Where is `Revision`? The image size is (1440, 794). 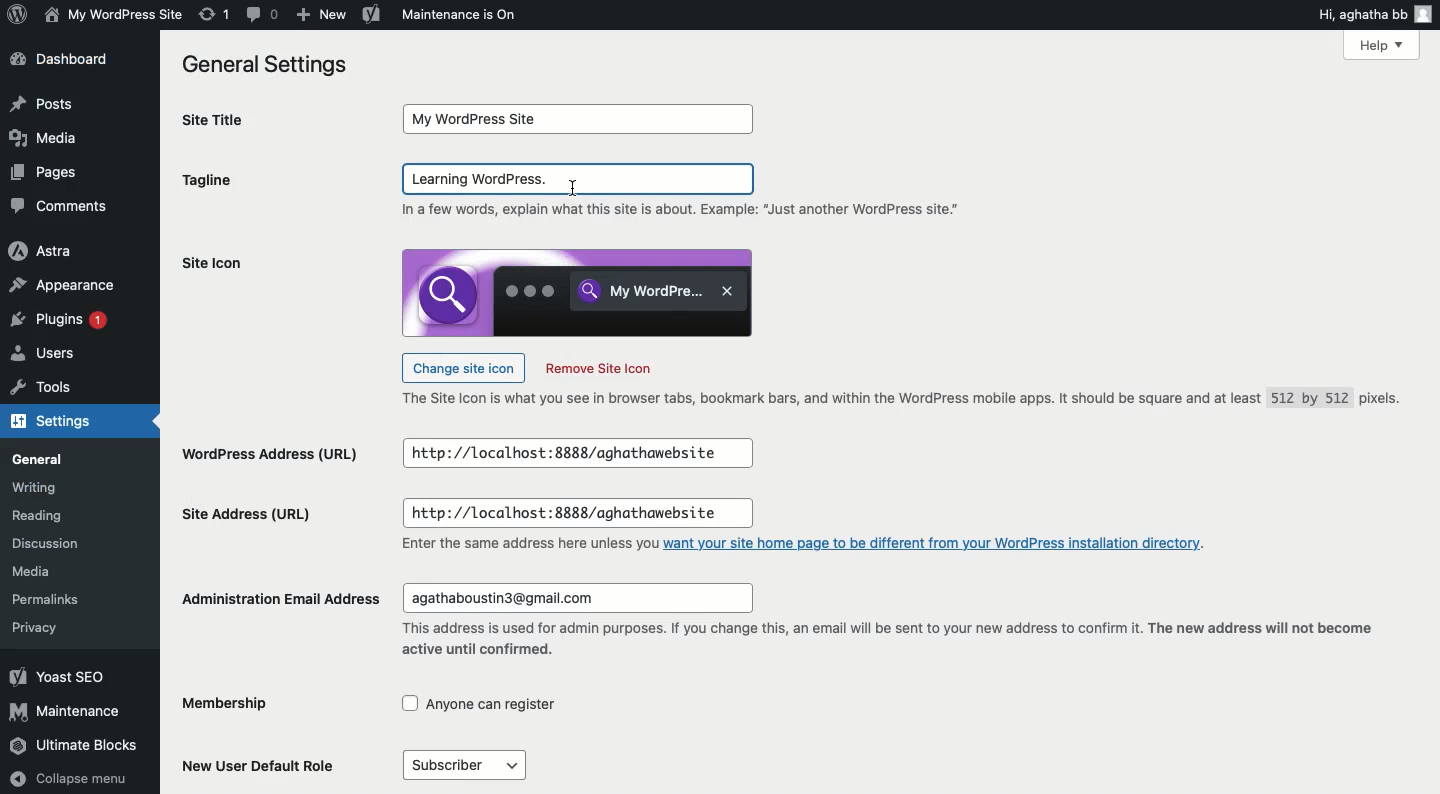 Revision is located at coordinates (215, 14).